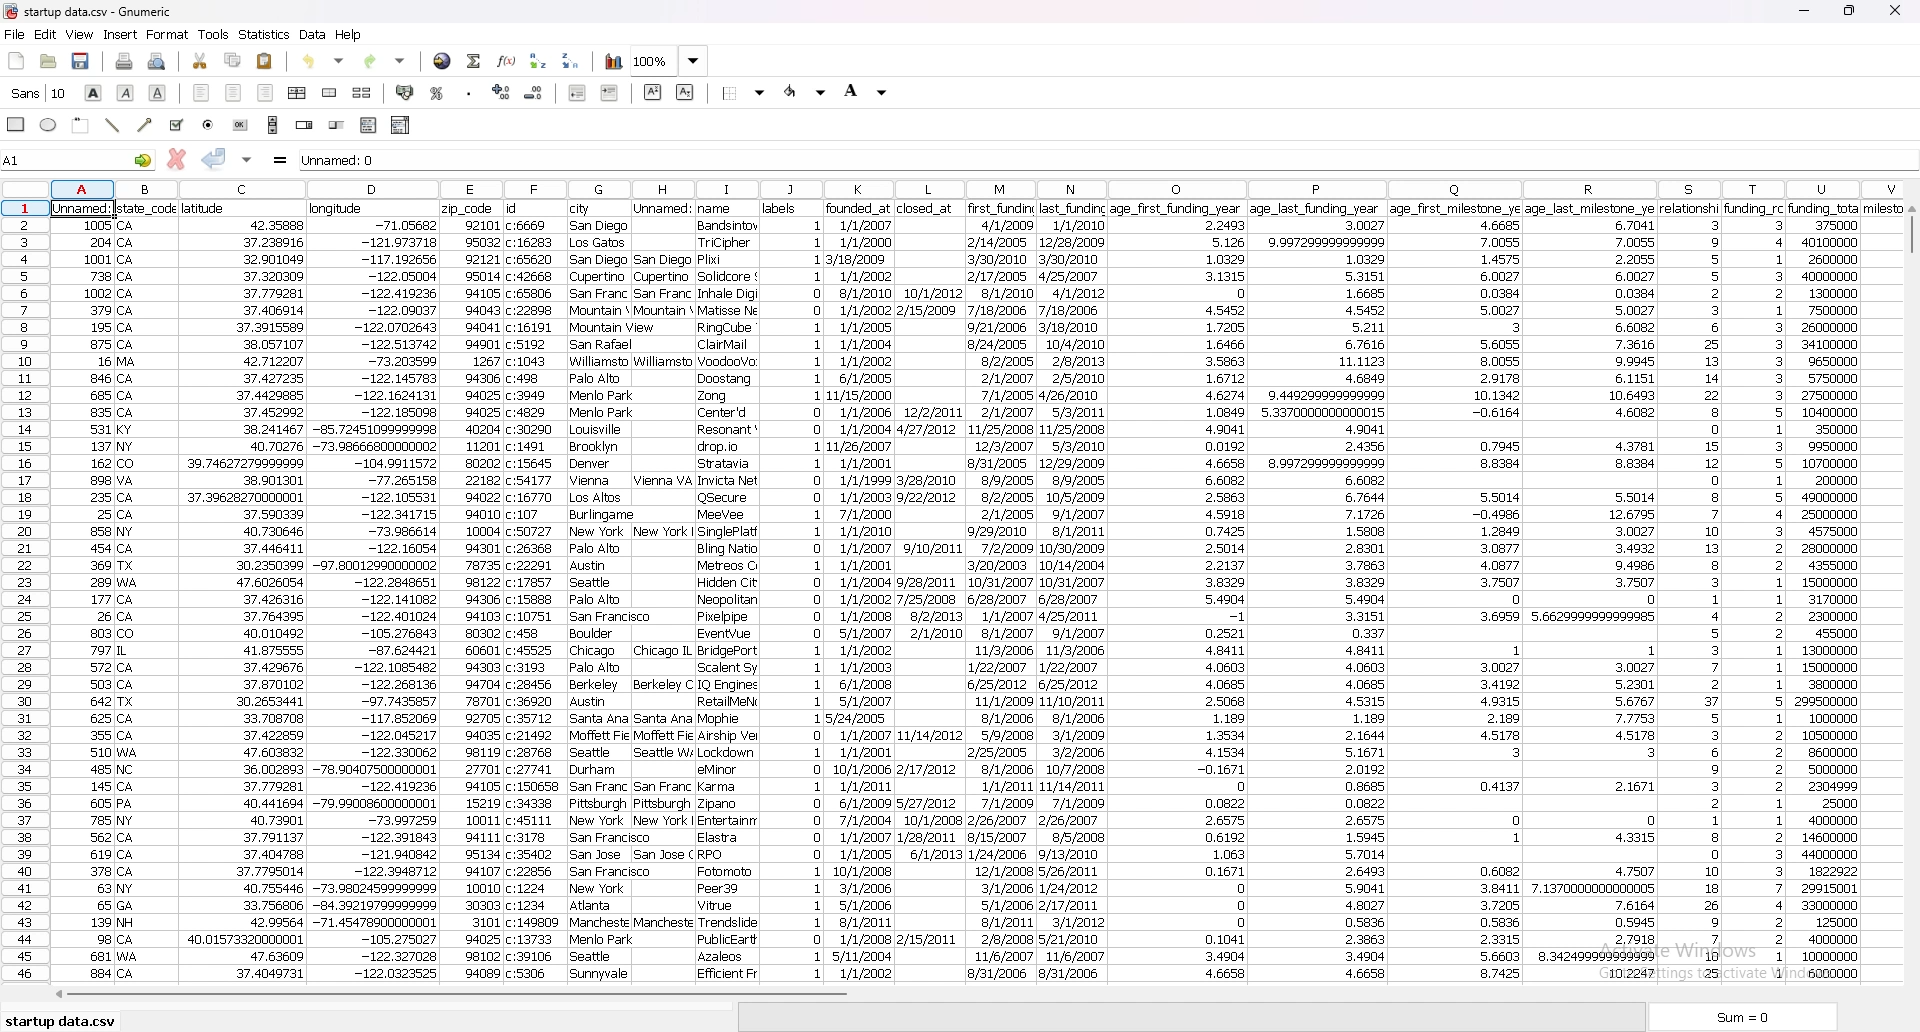 This screenshot has height=1032, width=1920. I want to click on data, so click(247, 590).